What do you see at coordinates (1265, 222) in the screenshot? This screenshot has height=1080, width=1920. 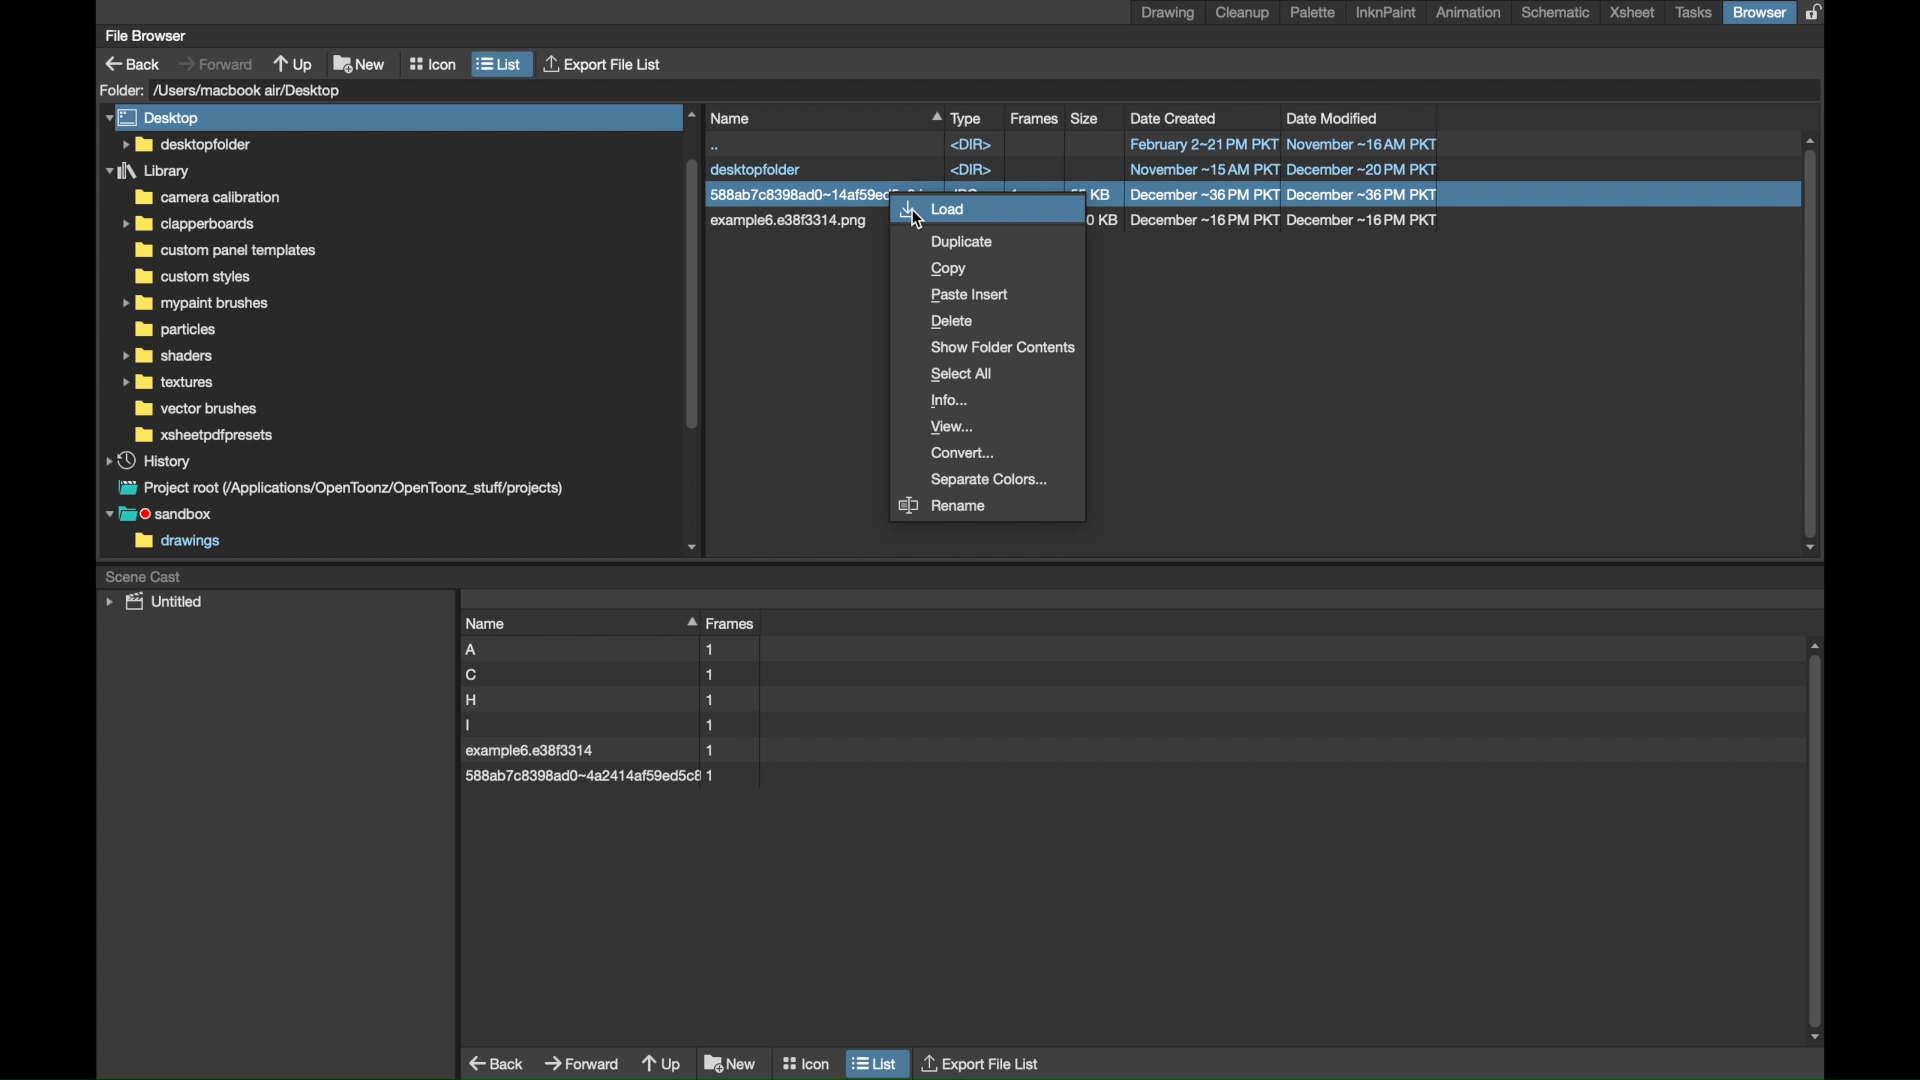 I see `file nformation` at bounding box center [1265, 222].